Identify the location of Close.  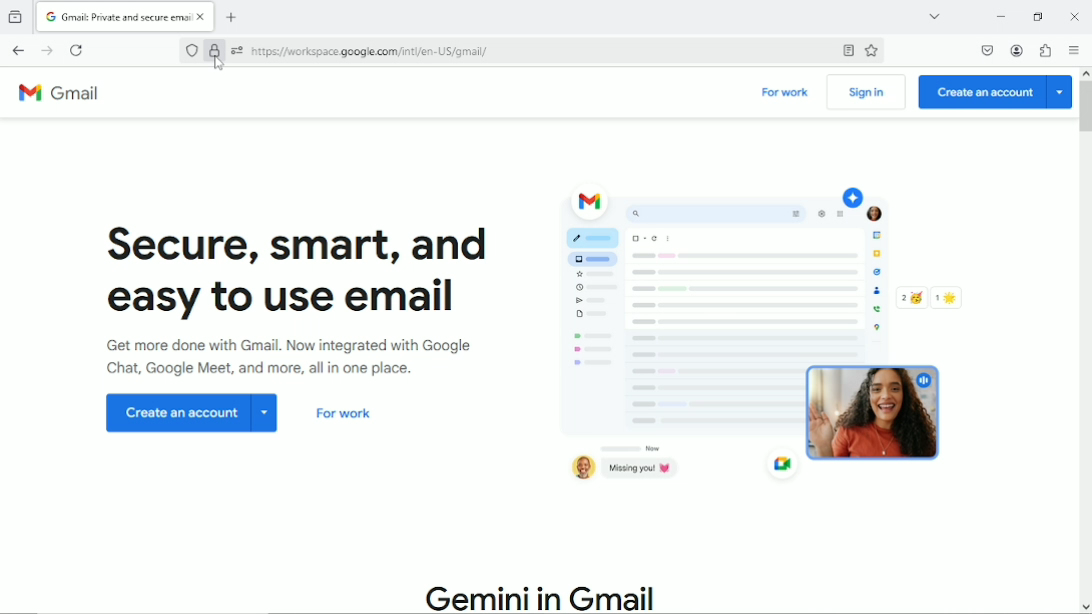
(1074, 16).